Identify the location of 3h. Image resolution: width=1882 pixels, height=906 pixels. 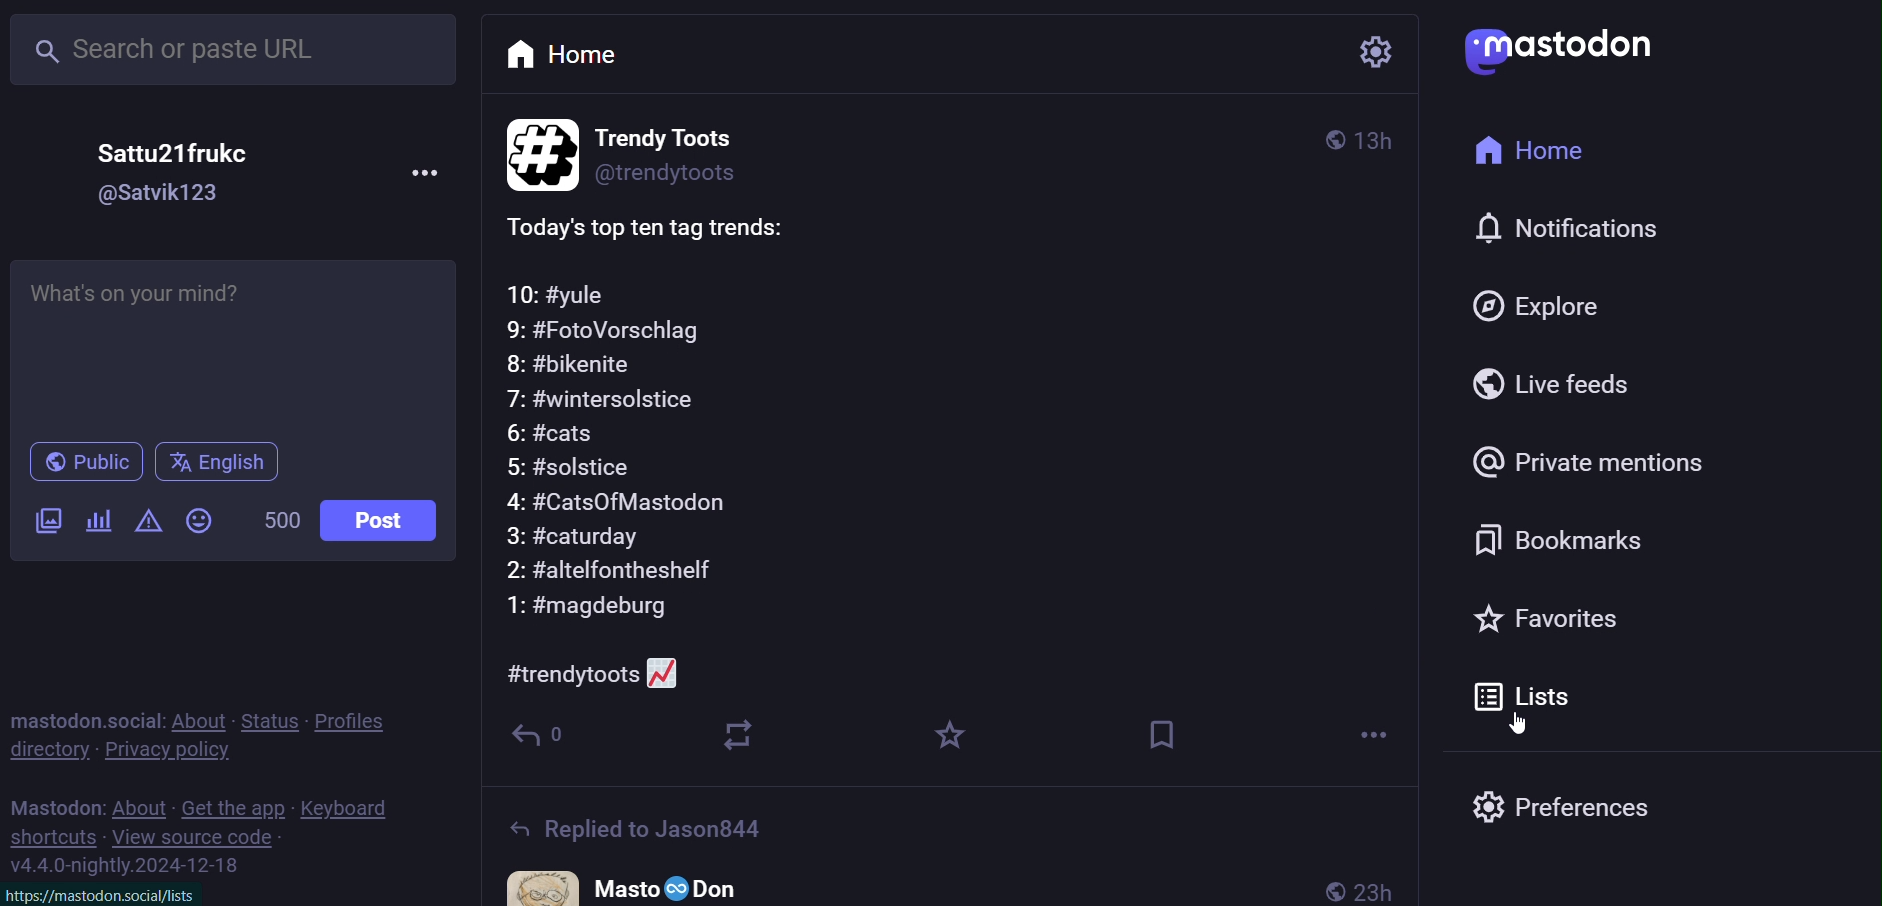
(1377, 140).